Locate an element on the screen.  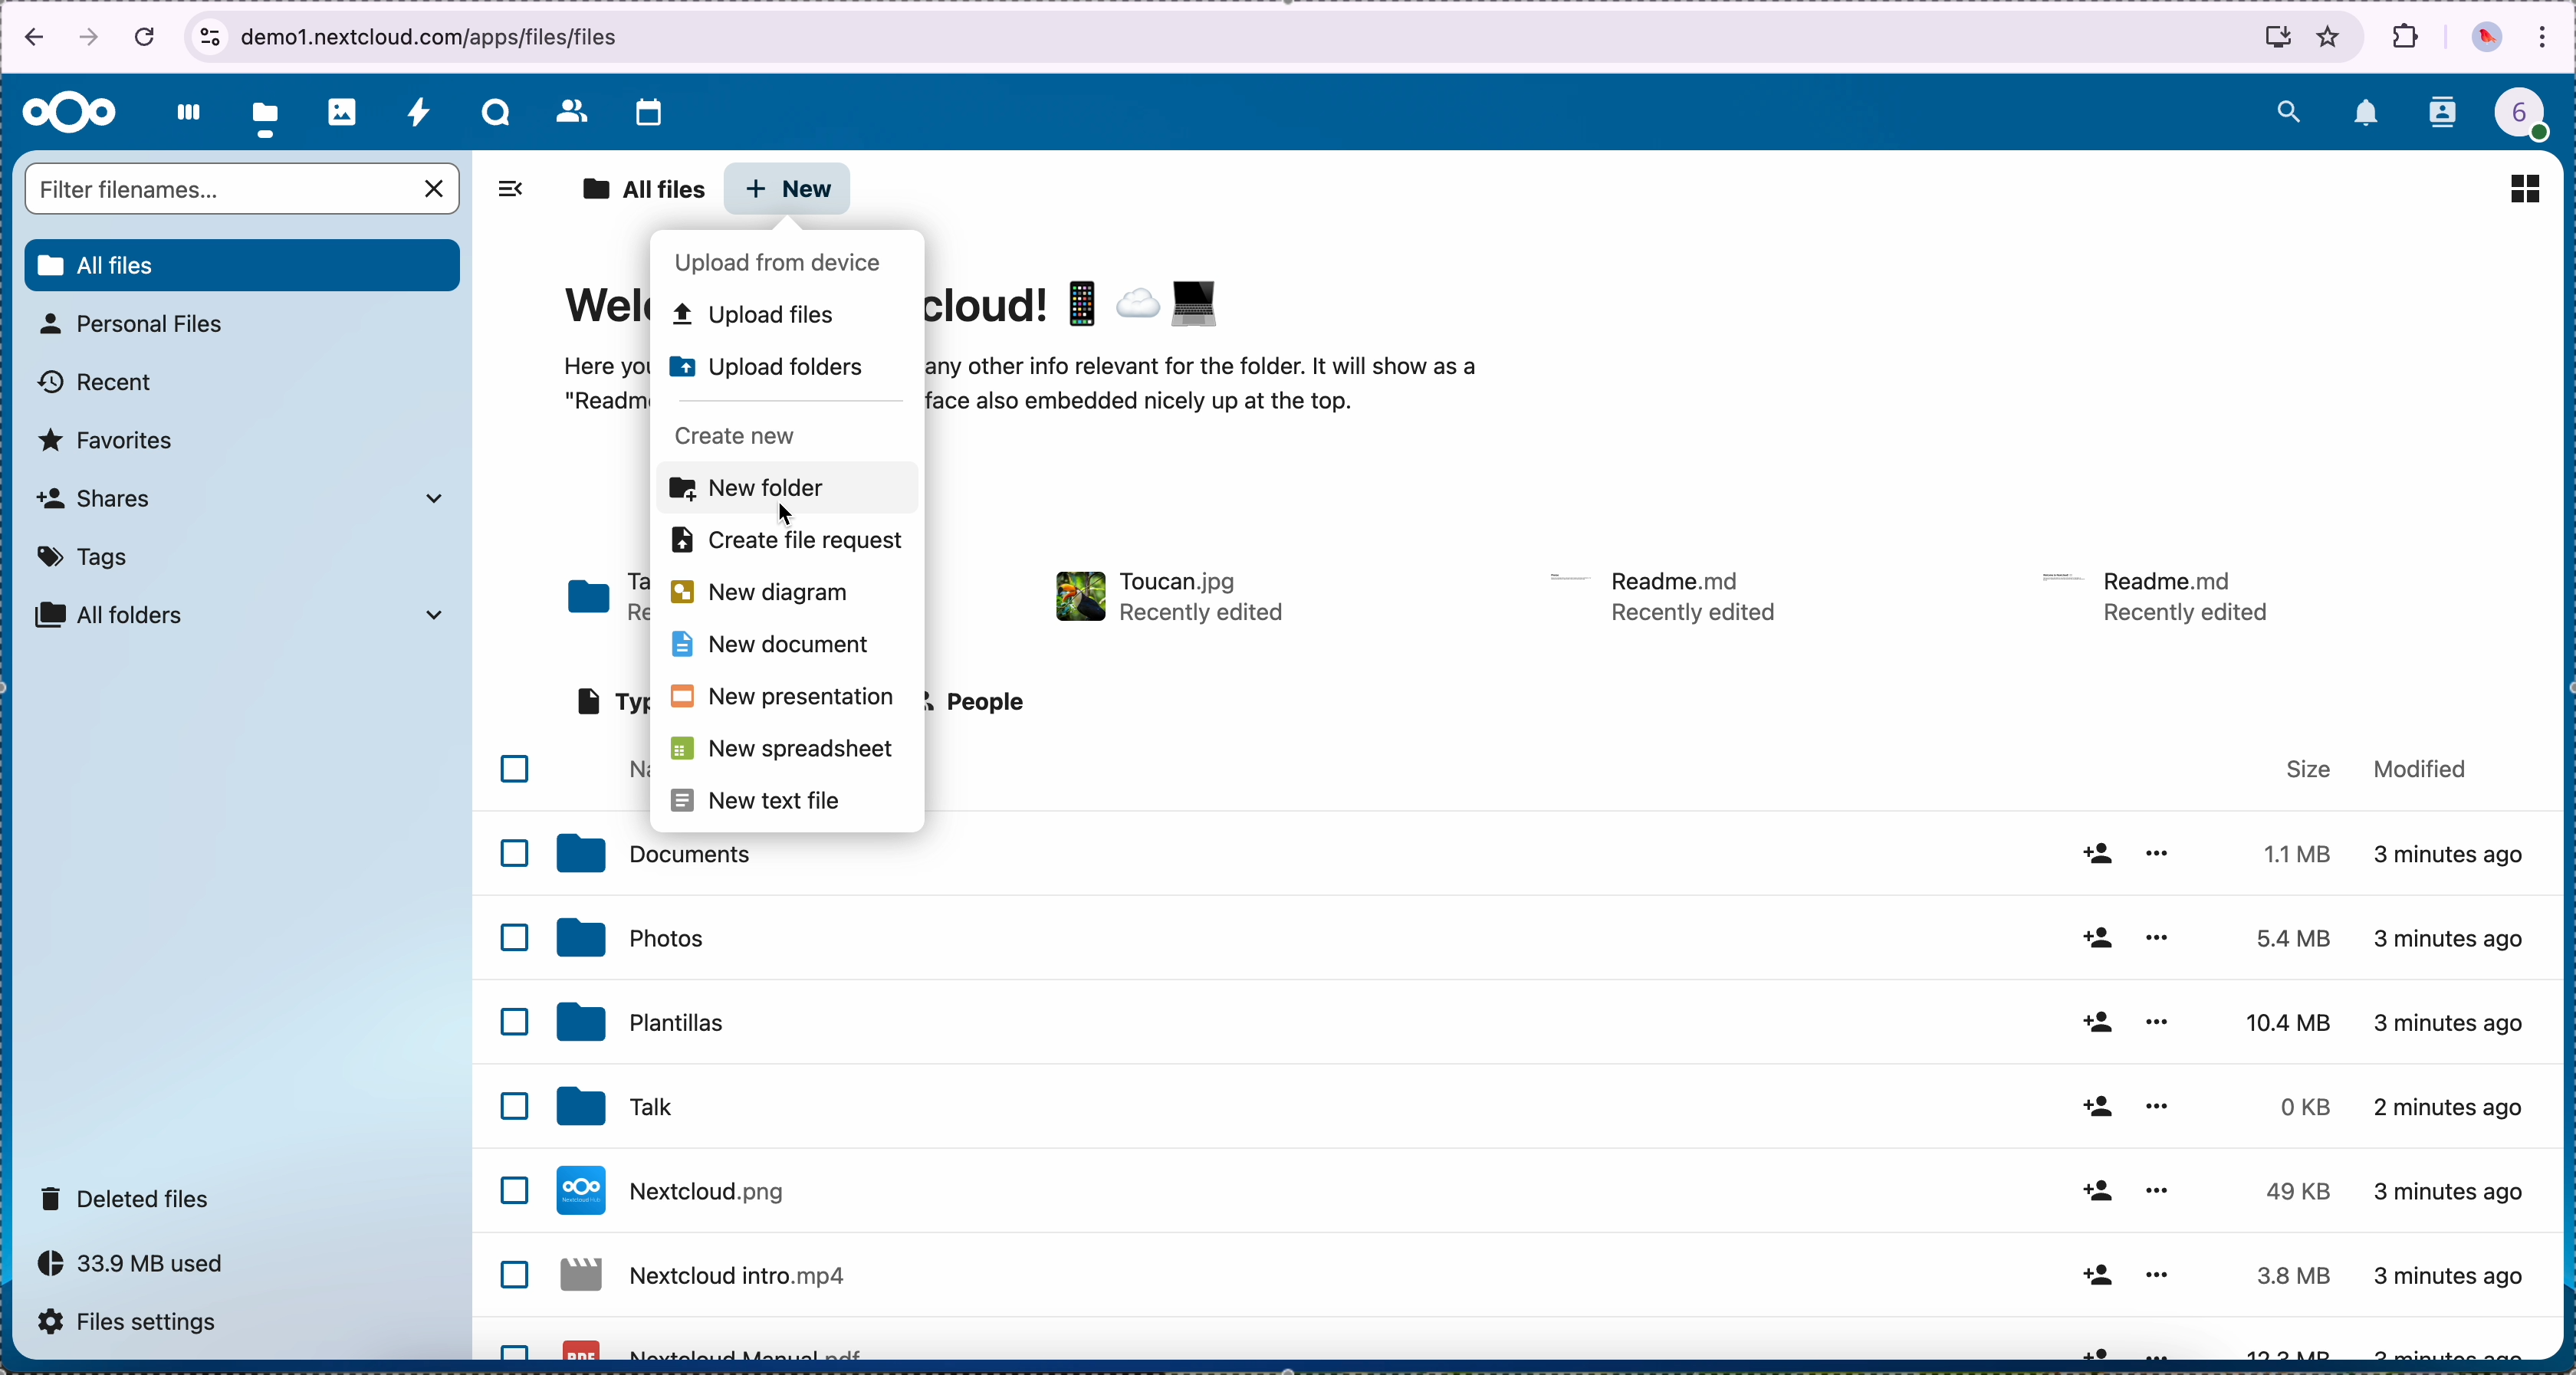
profile picture is located at coordinates (2487, 40).